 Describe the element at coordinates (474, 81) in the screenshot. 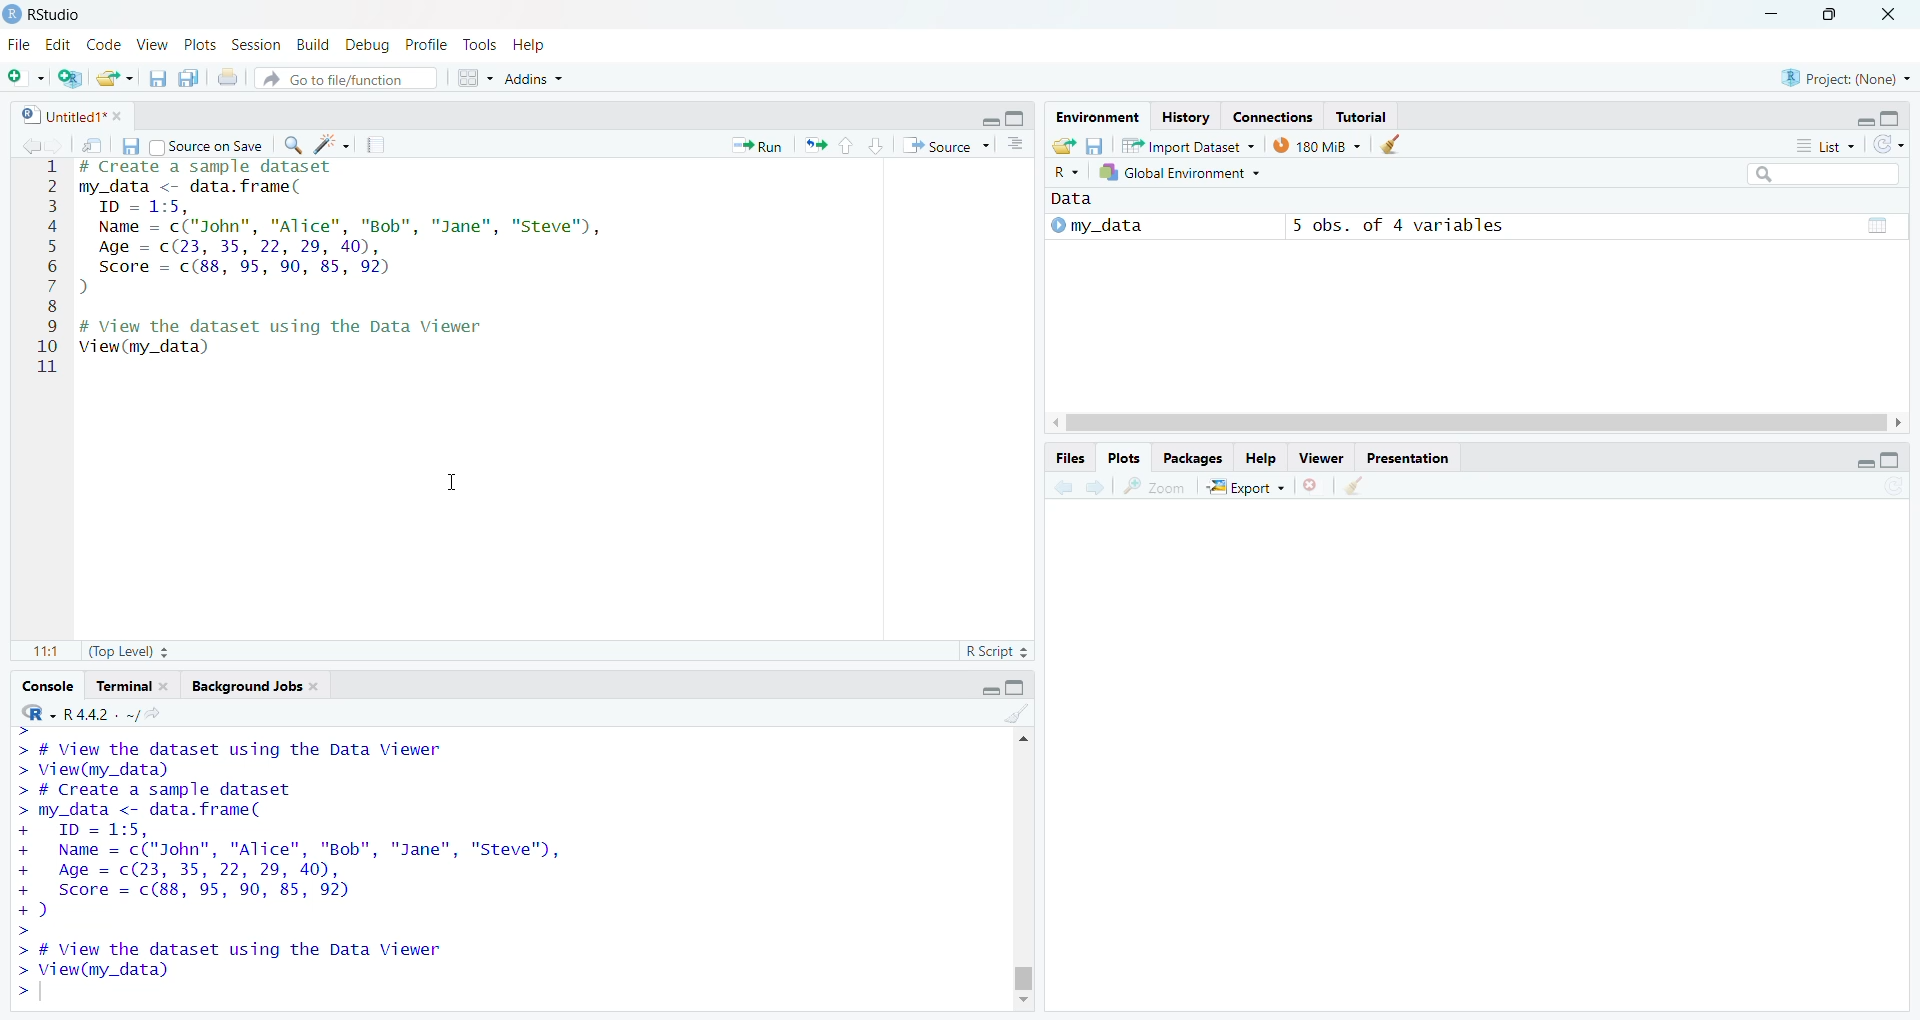

I see `workspaces pane` at that location.